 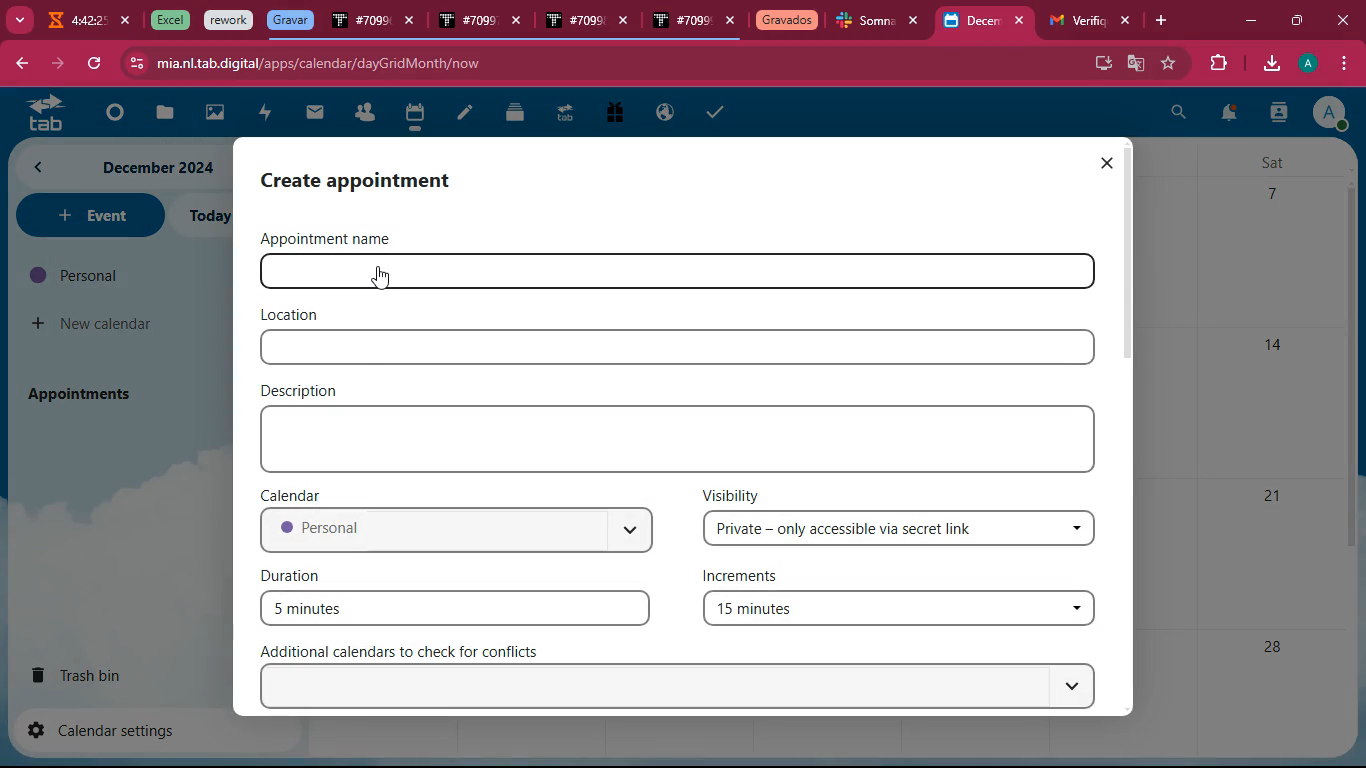 I want to click on gift, so click(x=613, y=114).